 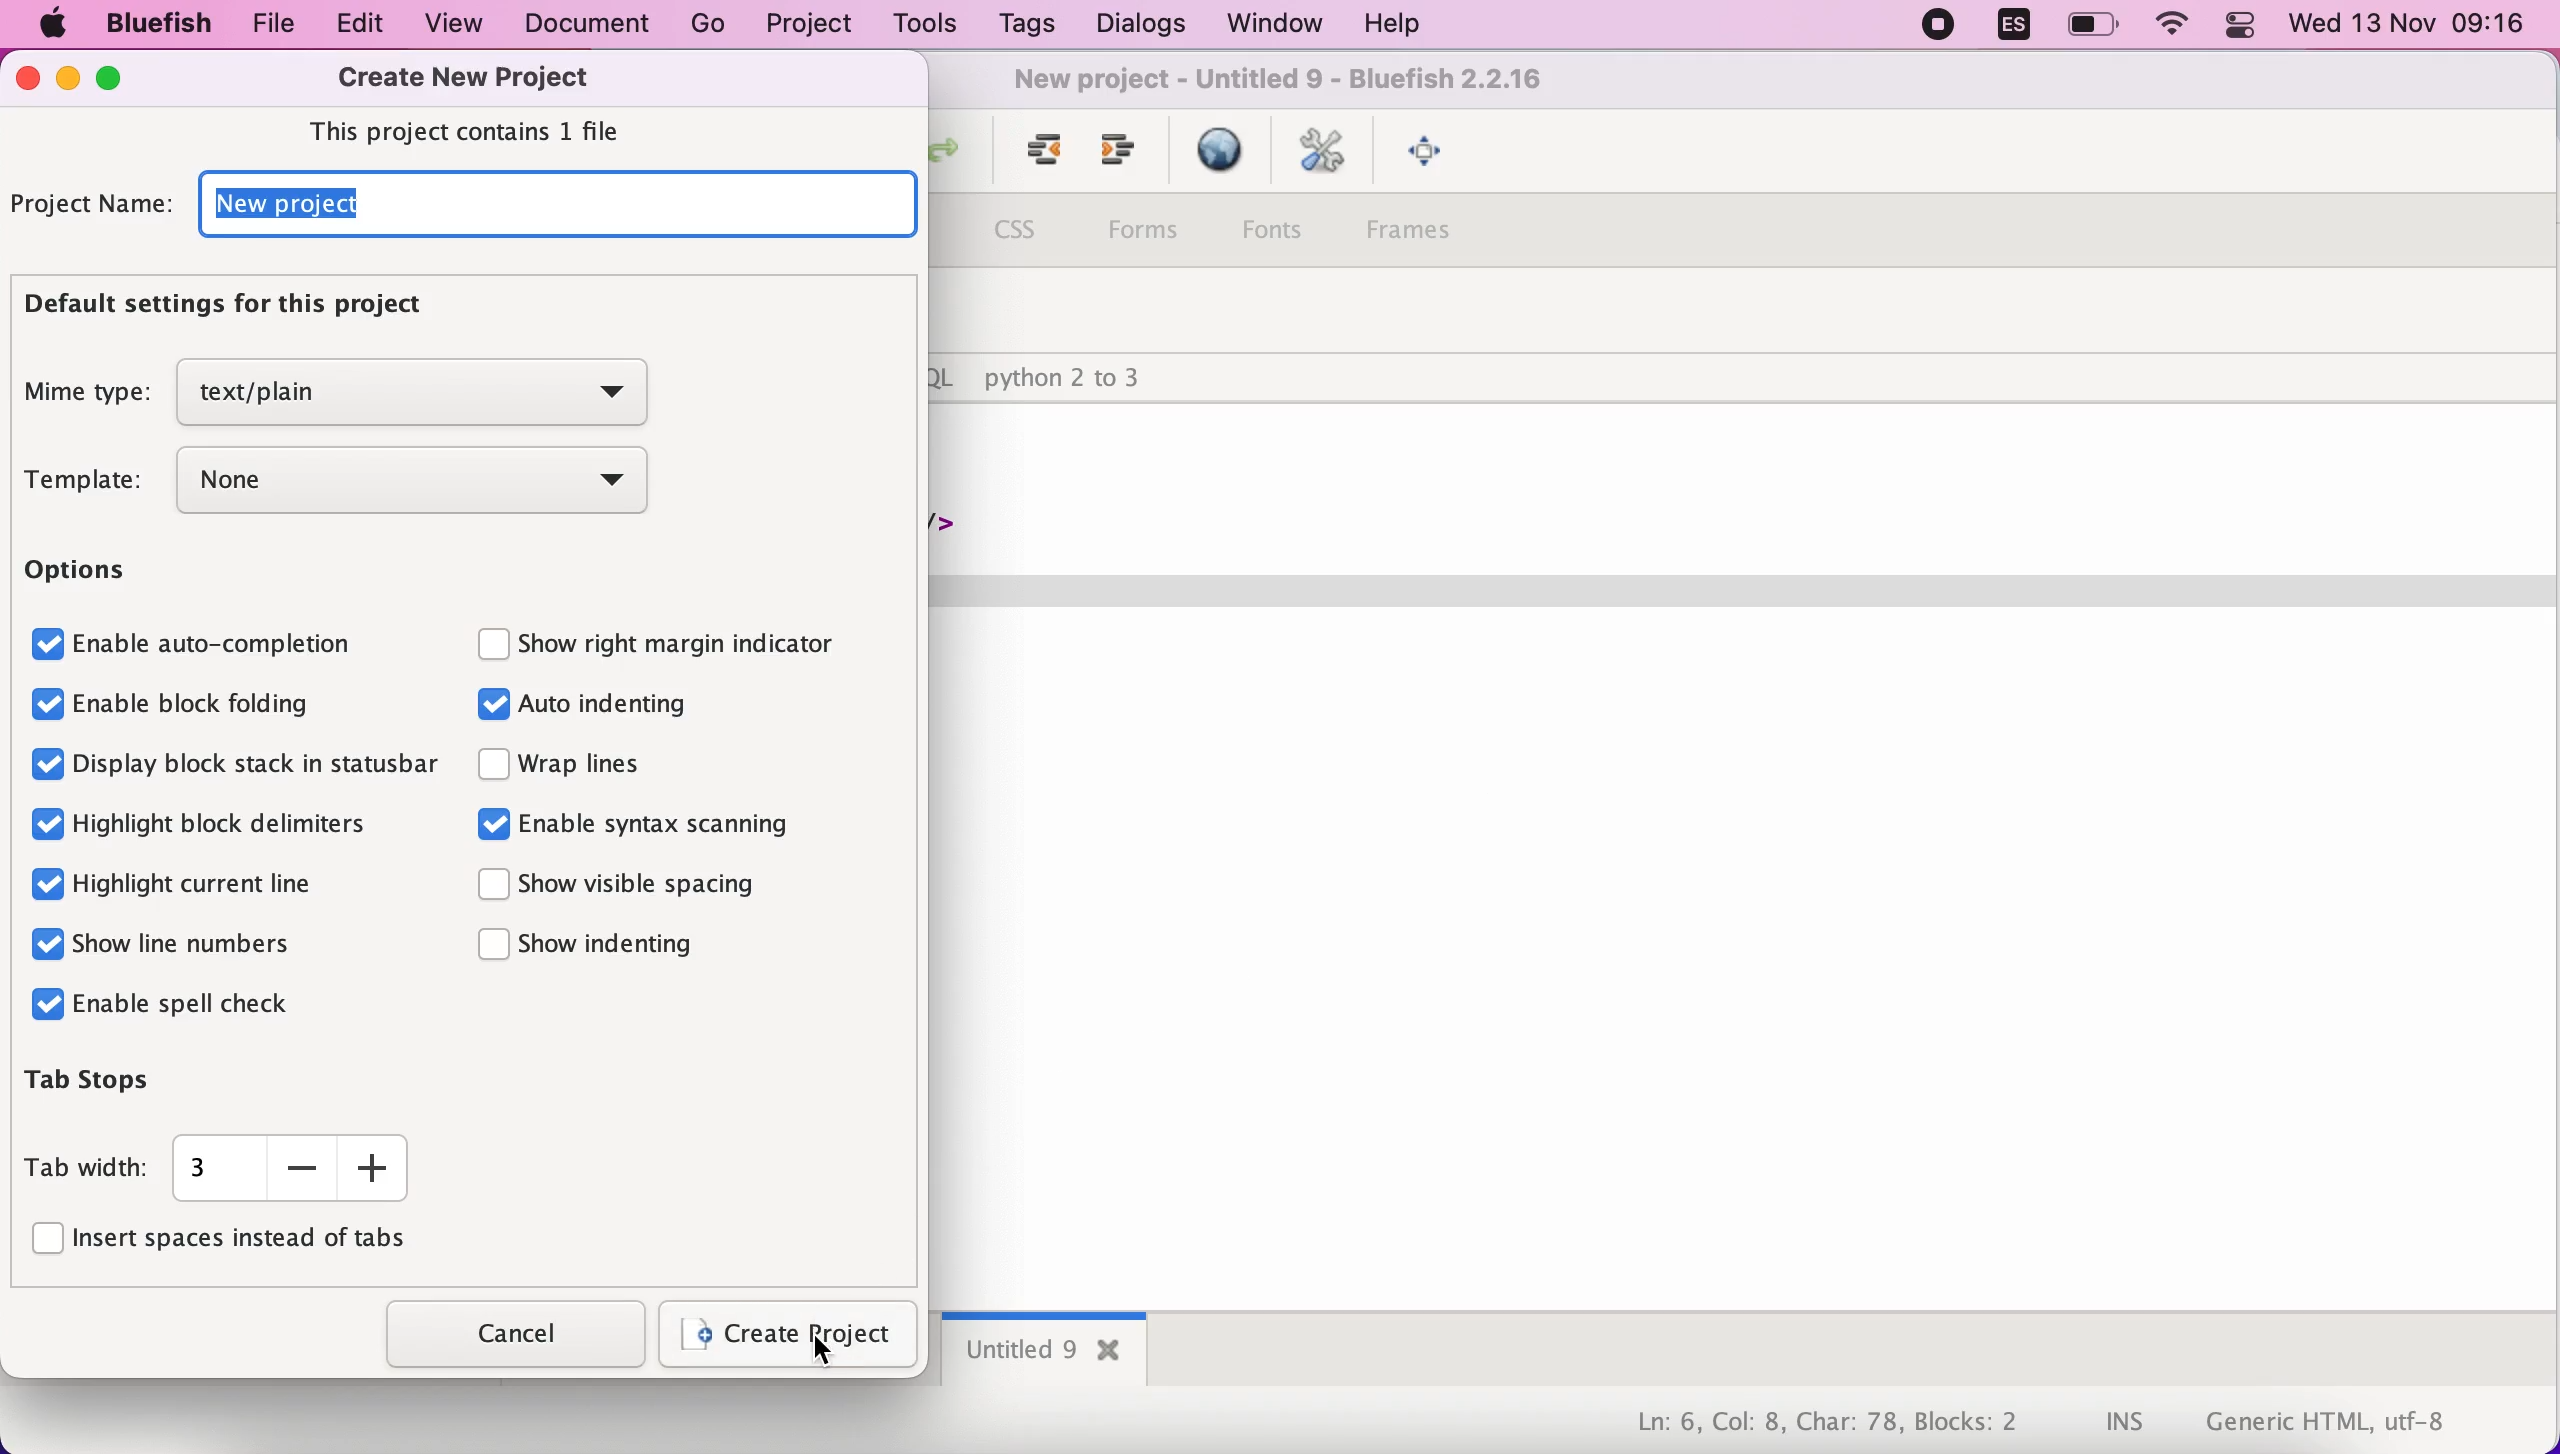 I want to click on highlight current line, so click(x=194, y=882).